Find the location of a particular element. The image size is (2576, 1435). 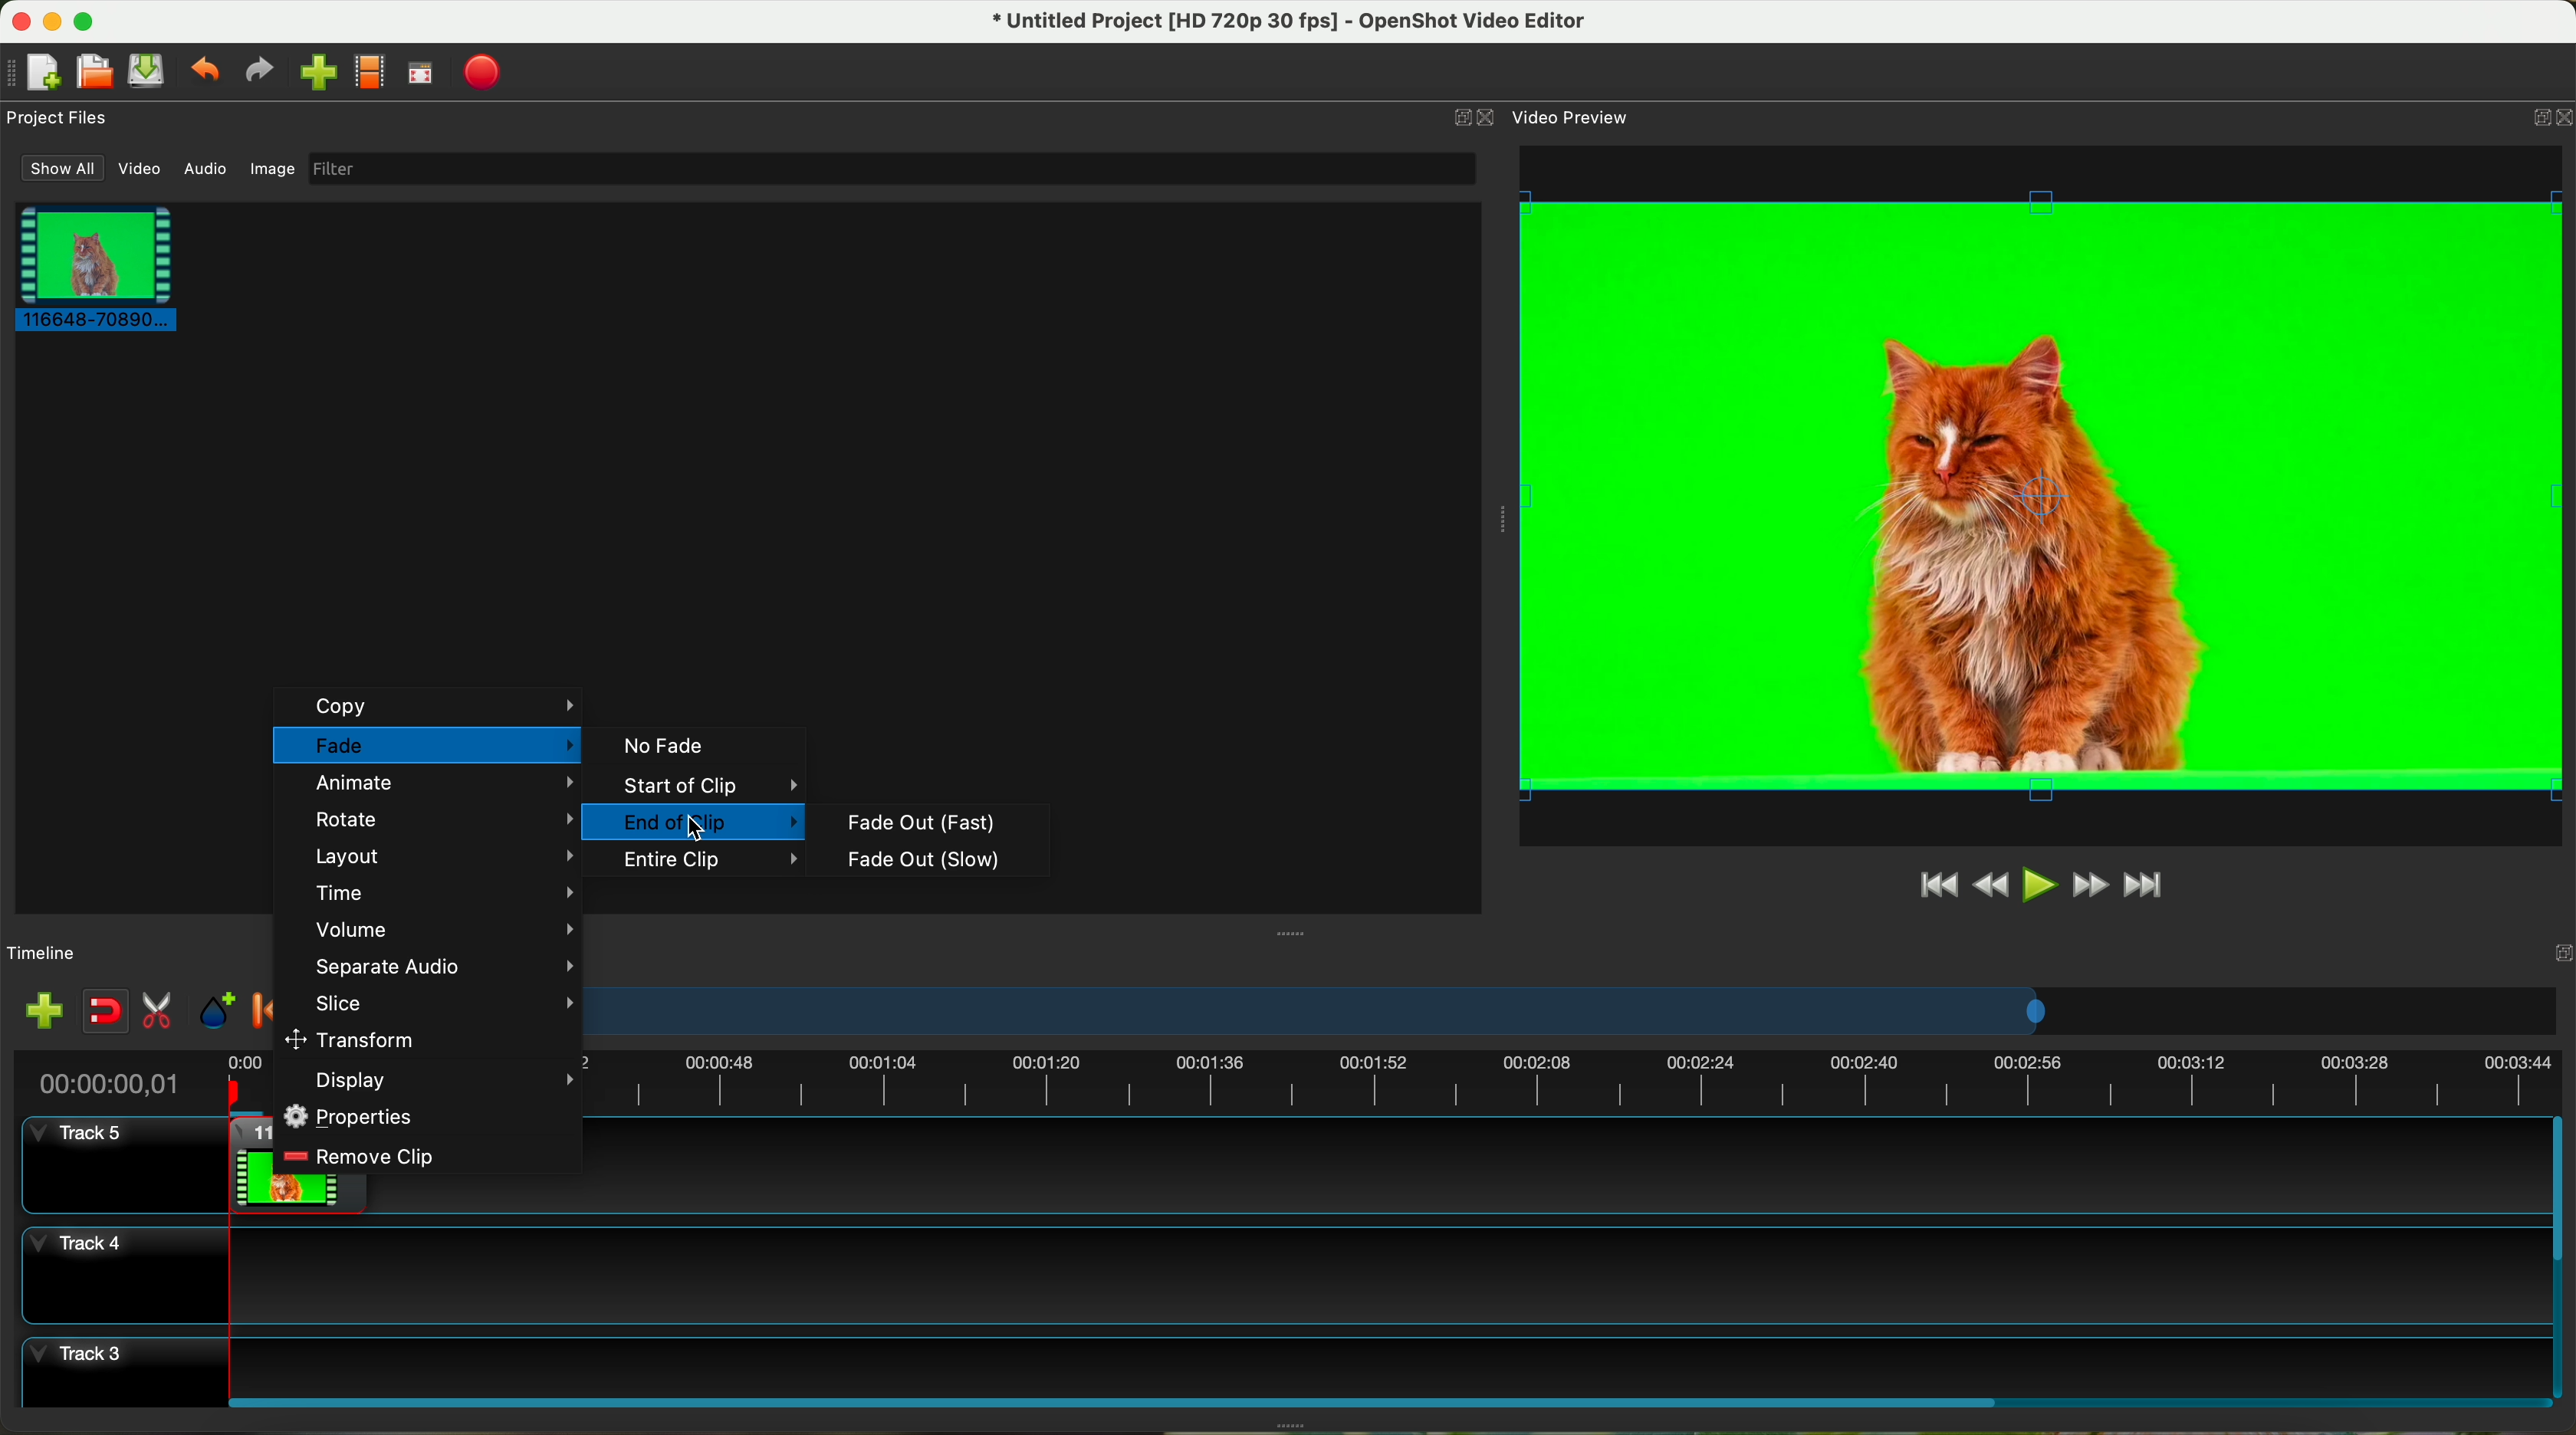

minimize program is located at coordinates (54, 22).